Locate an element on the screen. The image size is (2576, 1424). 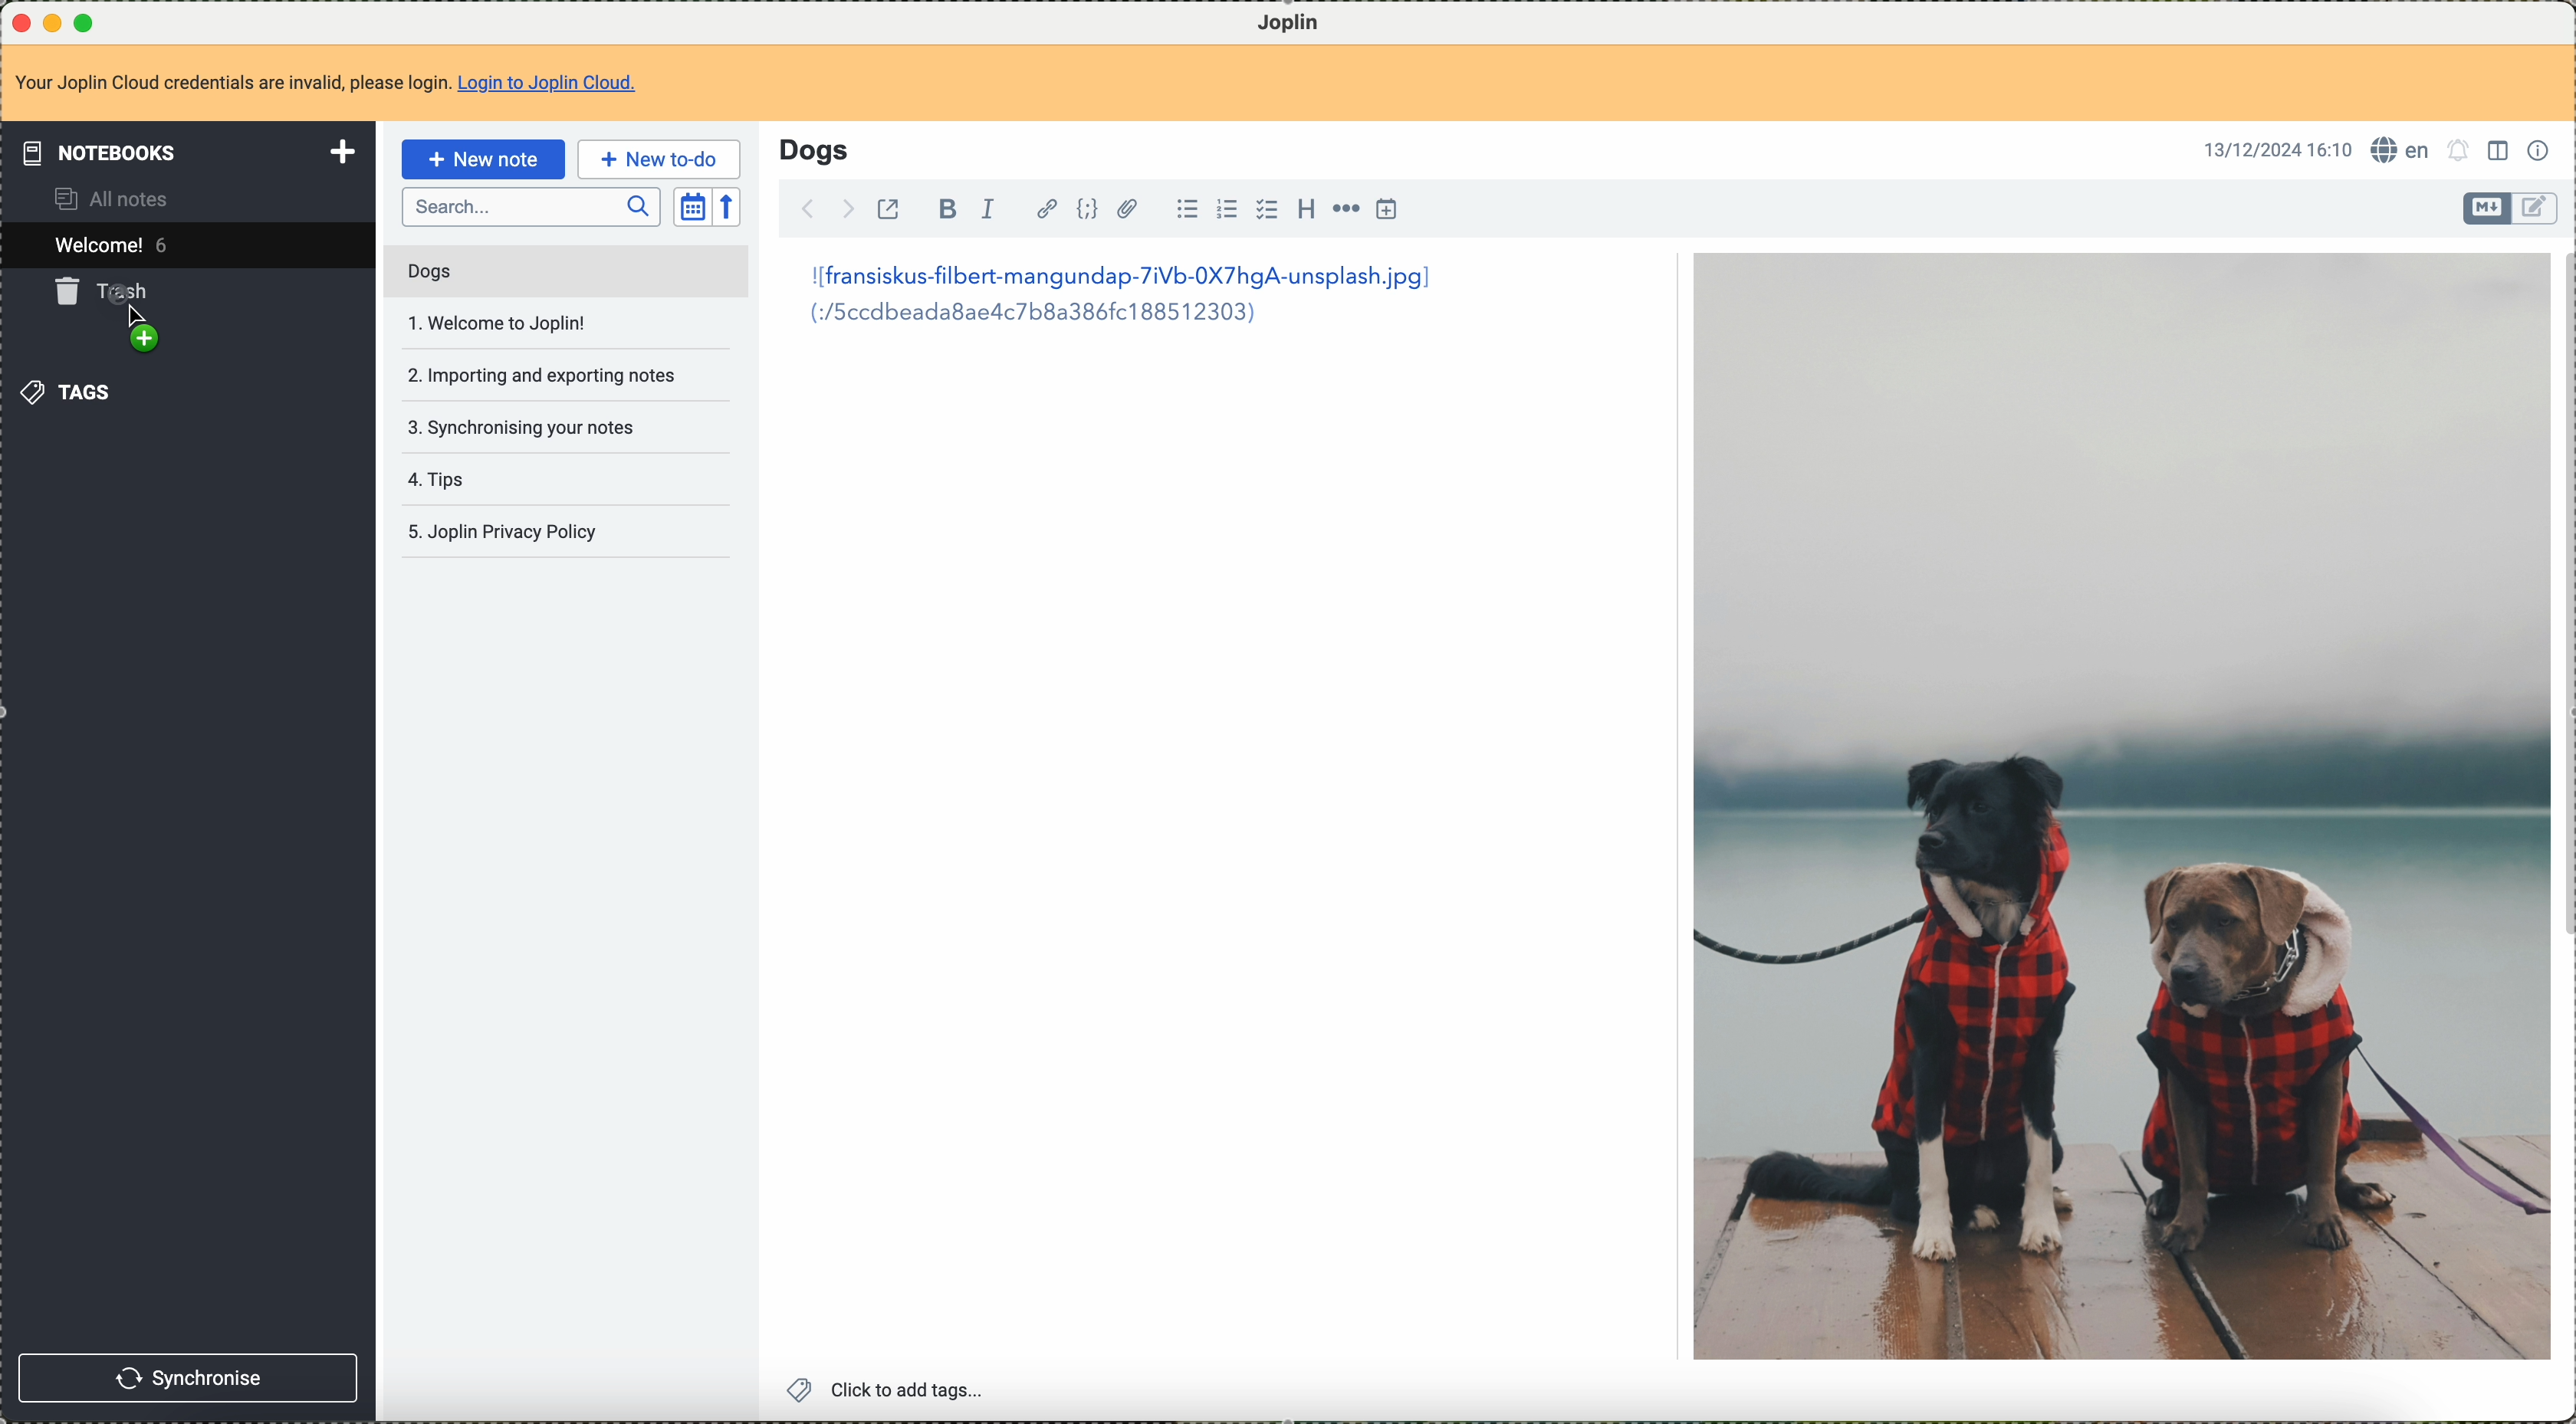
close program is located at coordinates (19, 19).